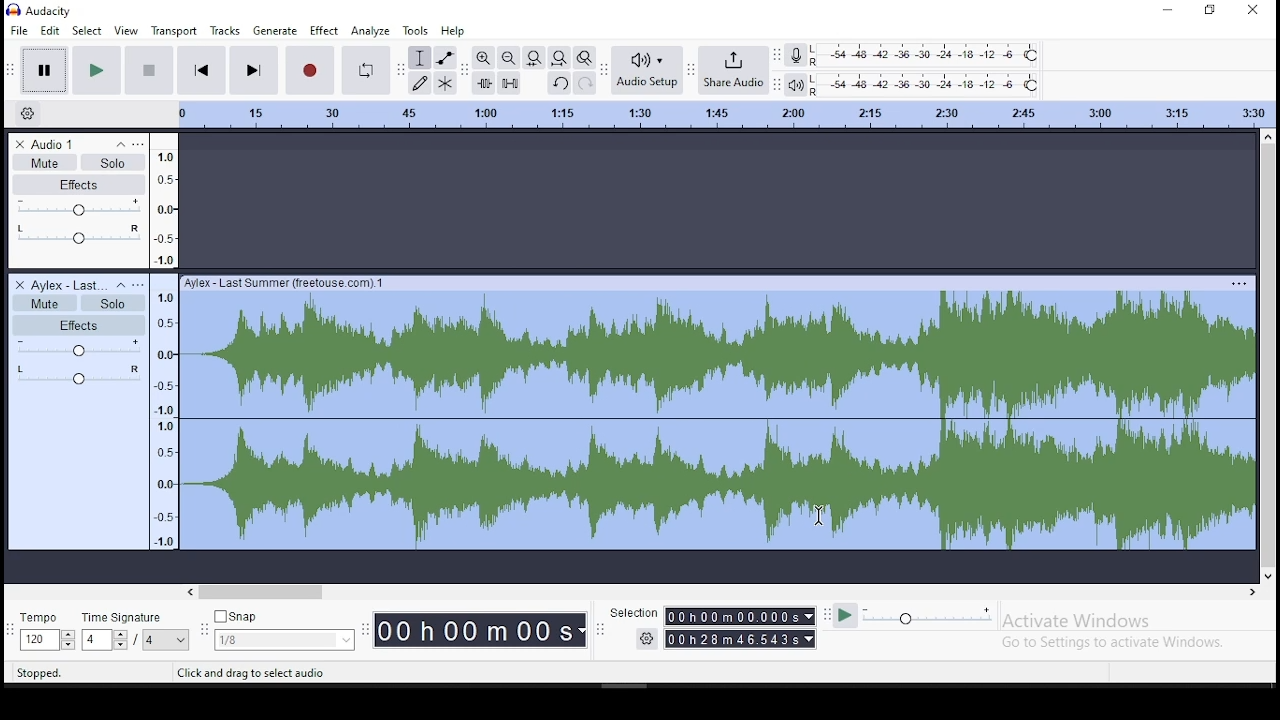 This screenshot has width=1280, height=720. I want to click on timeline, so click(726, 113).